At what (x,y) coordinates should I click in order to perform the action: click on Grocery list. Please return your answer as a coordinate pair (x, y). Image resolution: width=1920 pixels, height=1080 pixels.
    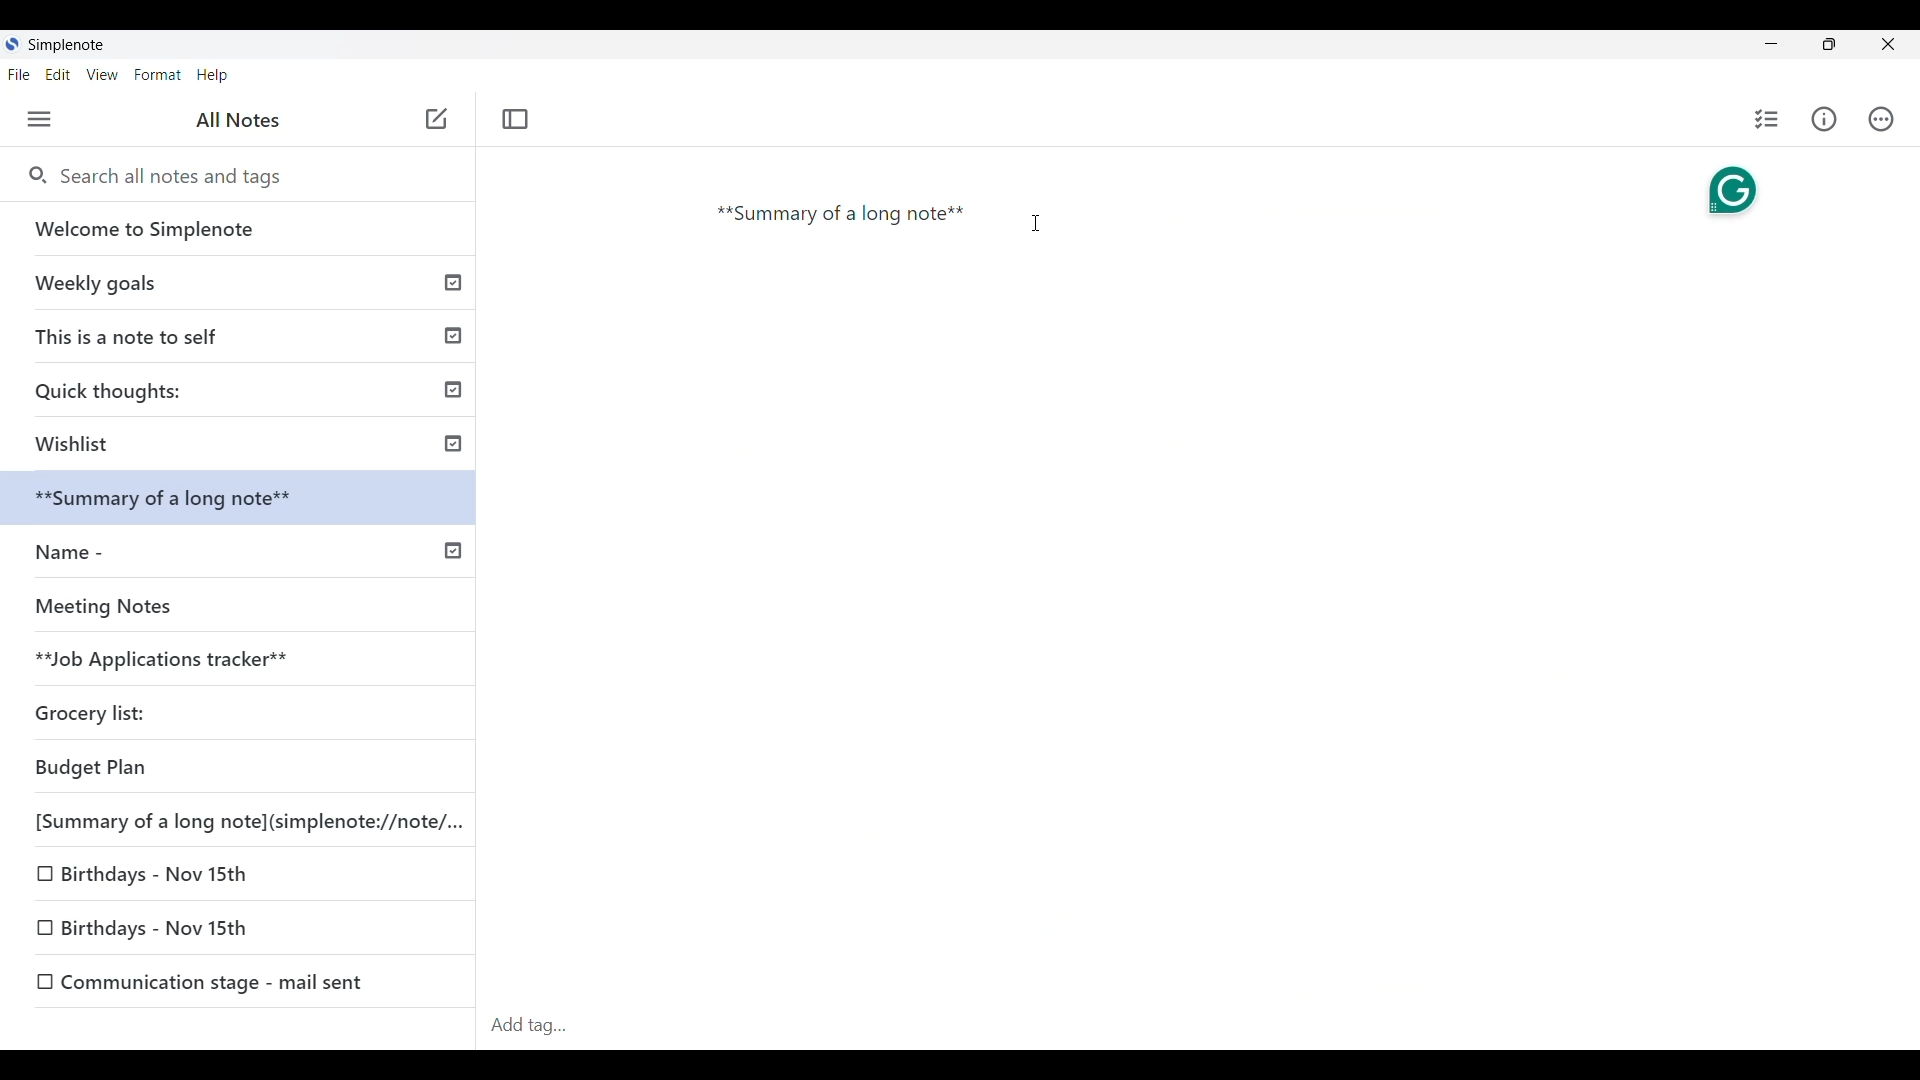
    Looking at the image, I should click on (121, 704).